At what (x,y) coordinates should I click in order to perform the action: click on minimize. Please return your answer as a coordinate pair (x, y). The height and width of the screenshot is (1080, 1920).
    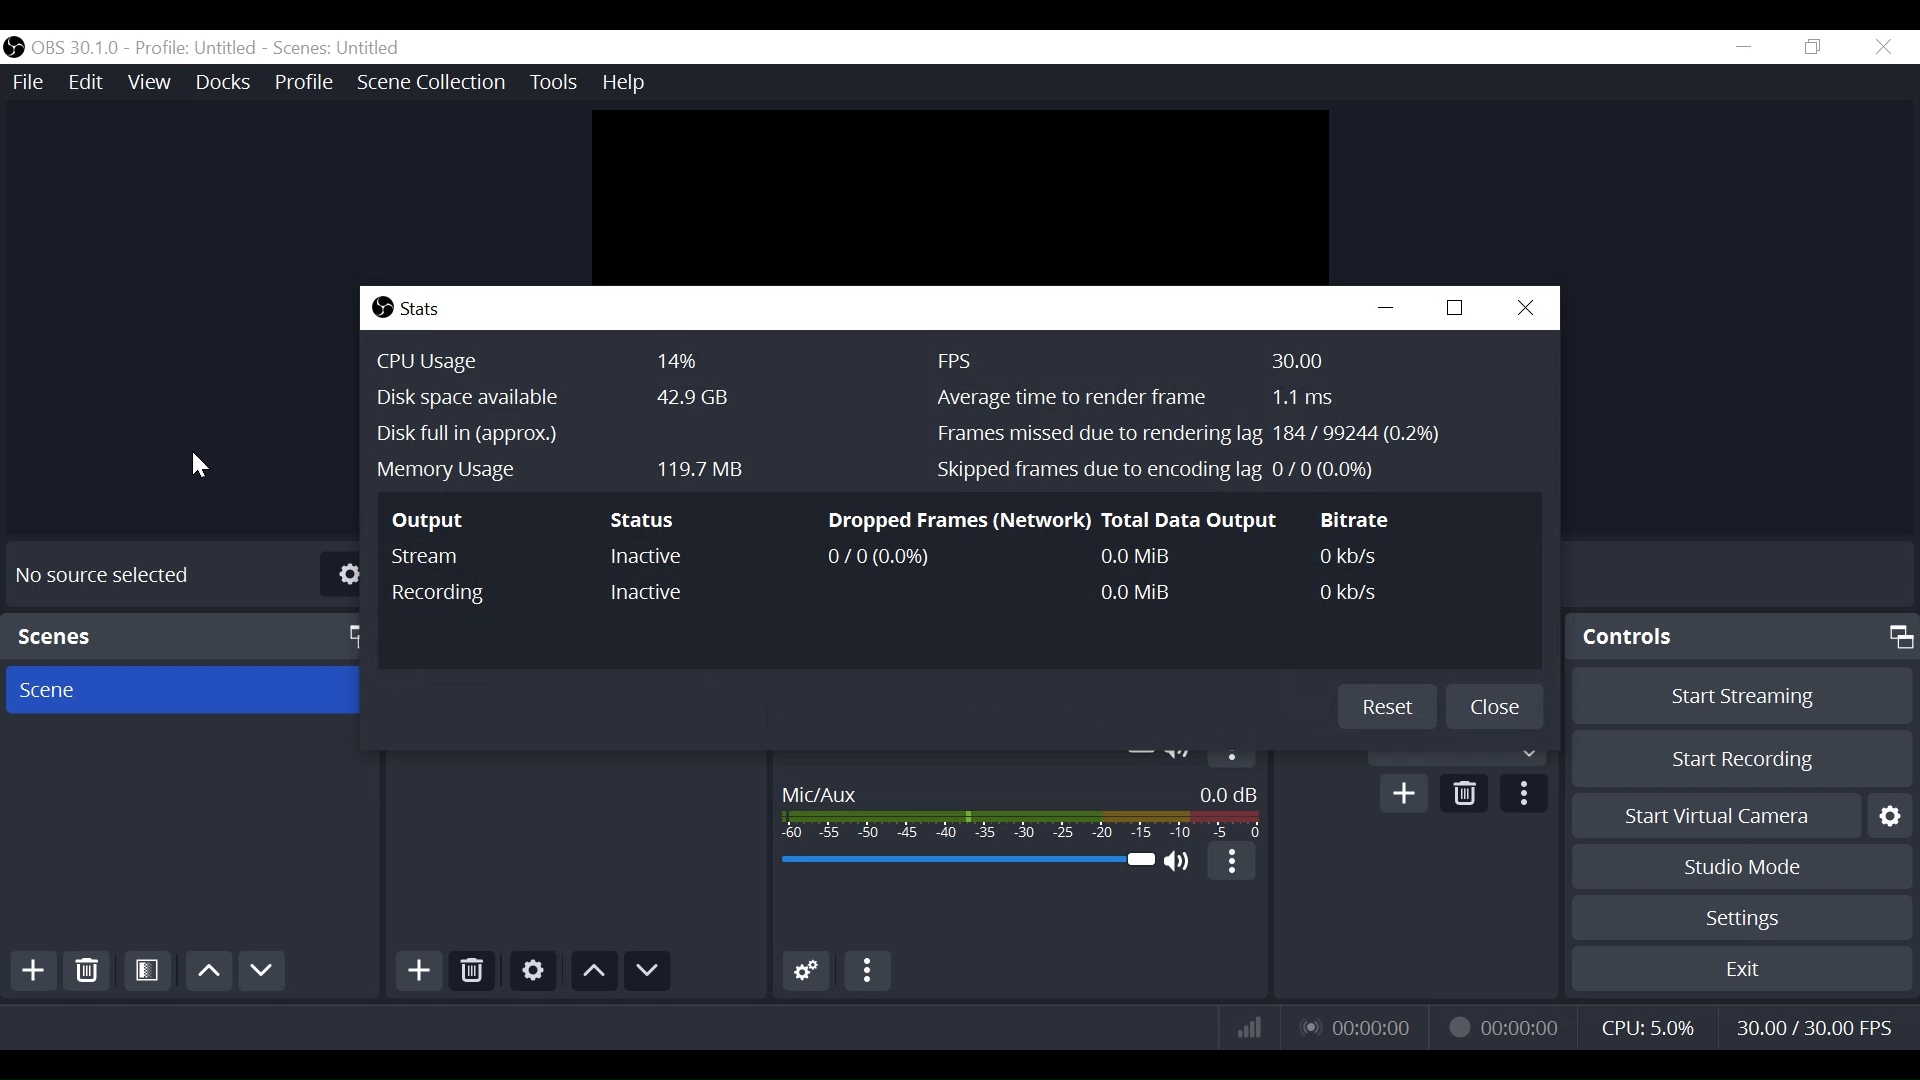
    Looking at the image, I should click on (1745, 47).